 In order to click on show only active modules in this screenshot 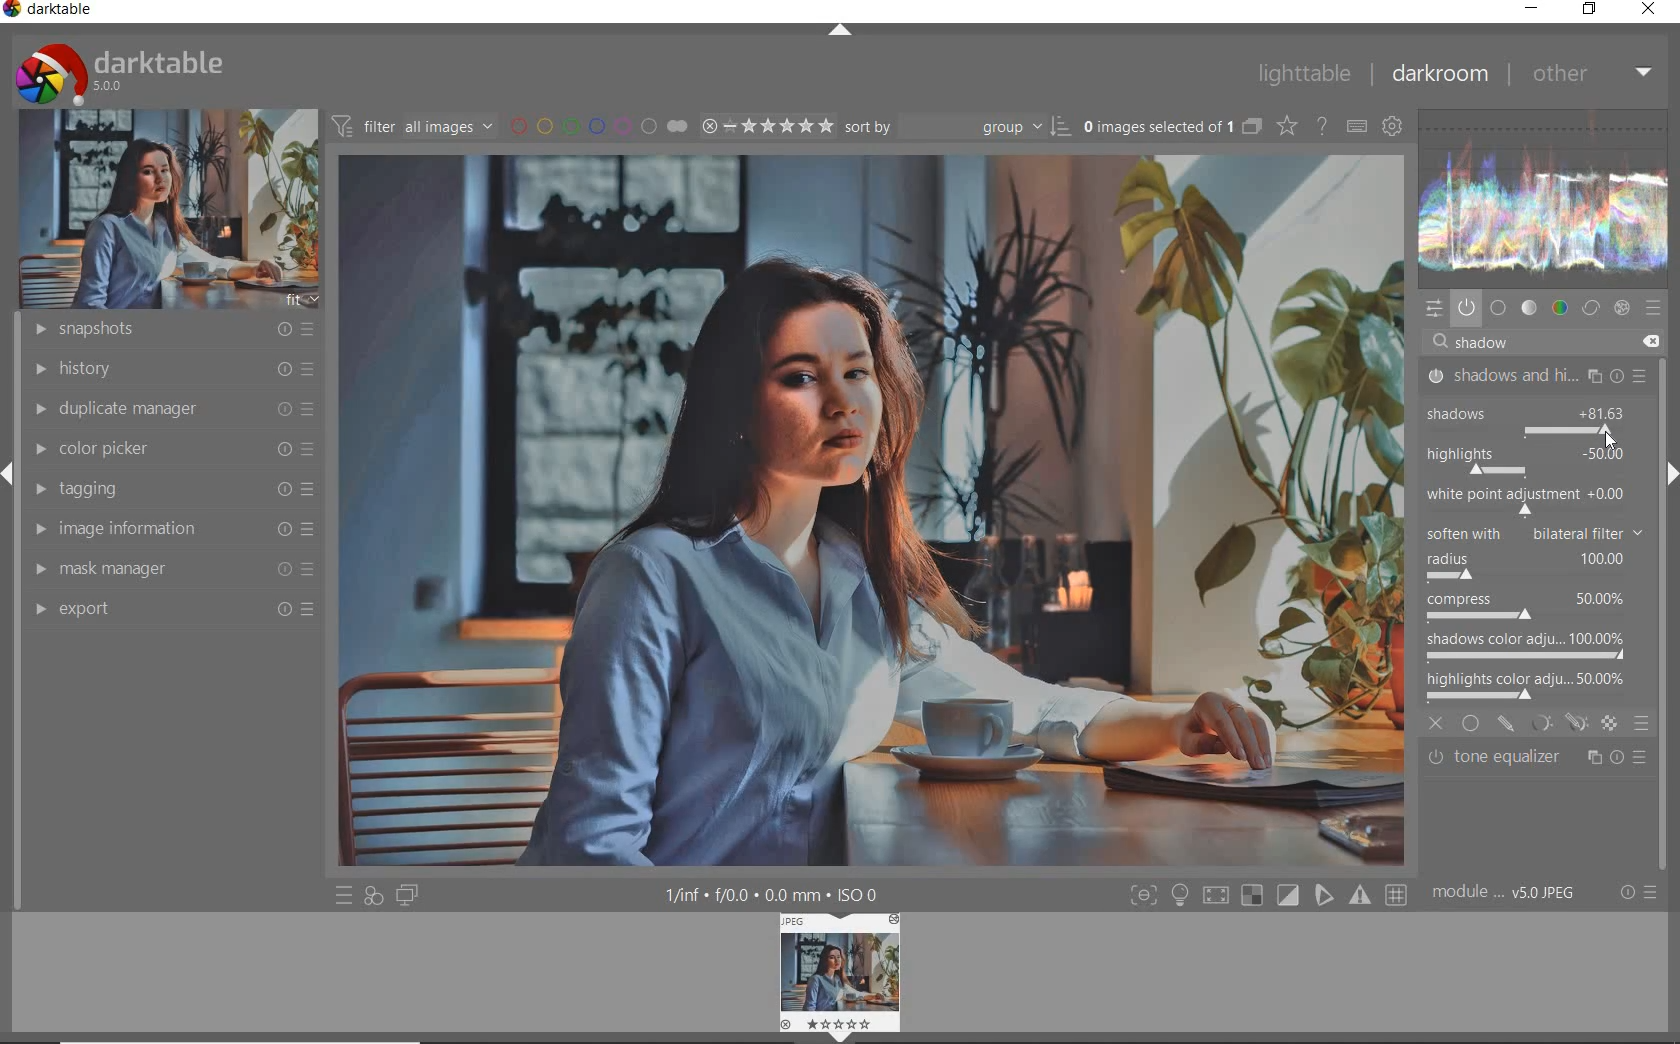, I will do `click(1467, 307)`.